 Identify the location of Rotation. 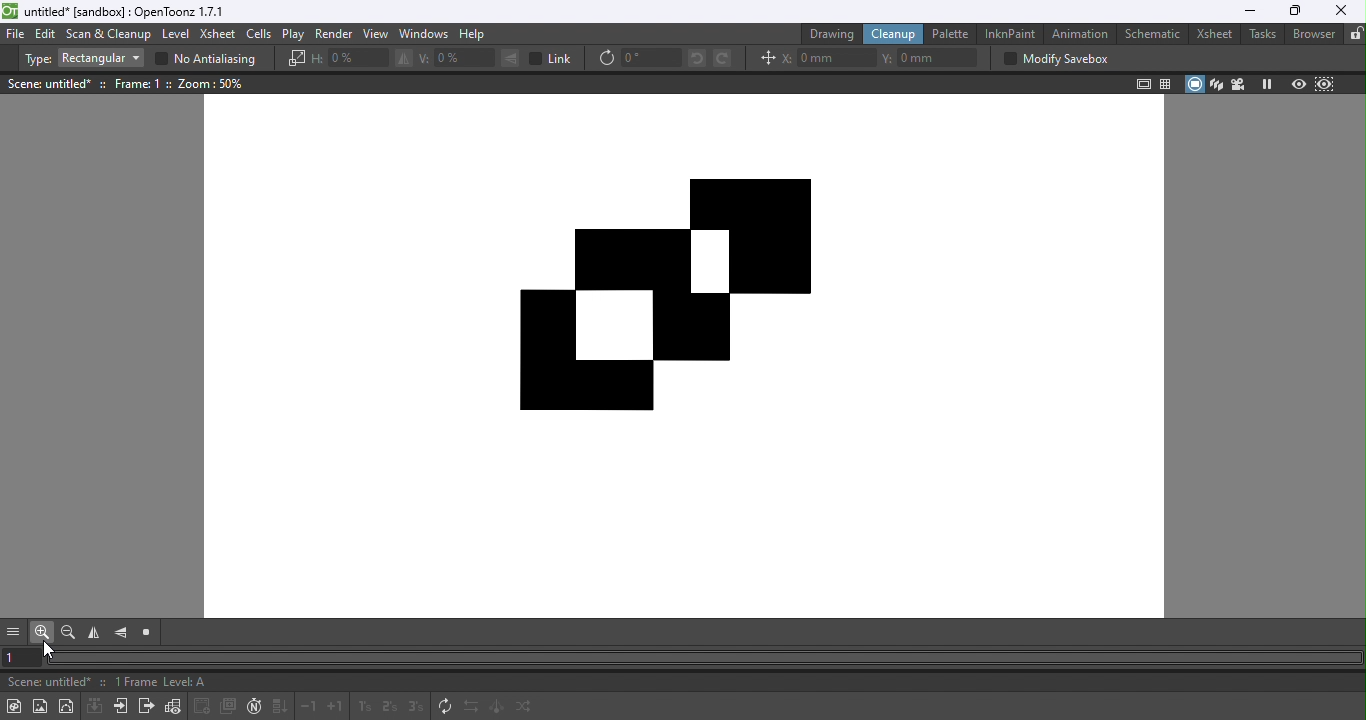
(638, 59).